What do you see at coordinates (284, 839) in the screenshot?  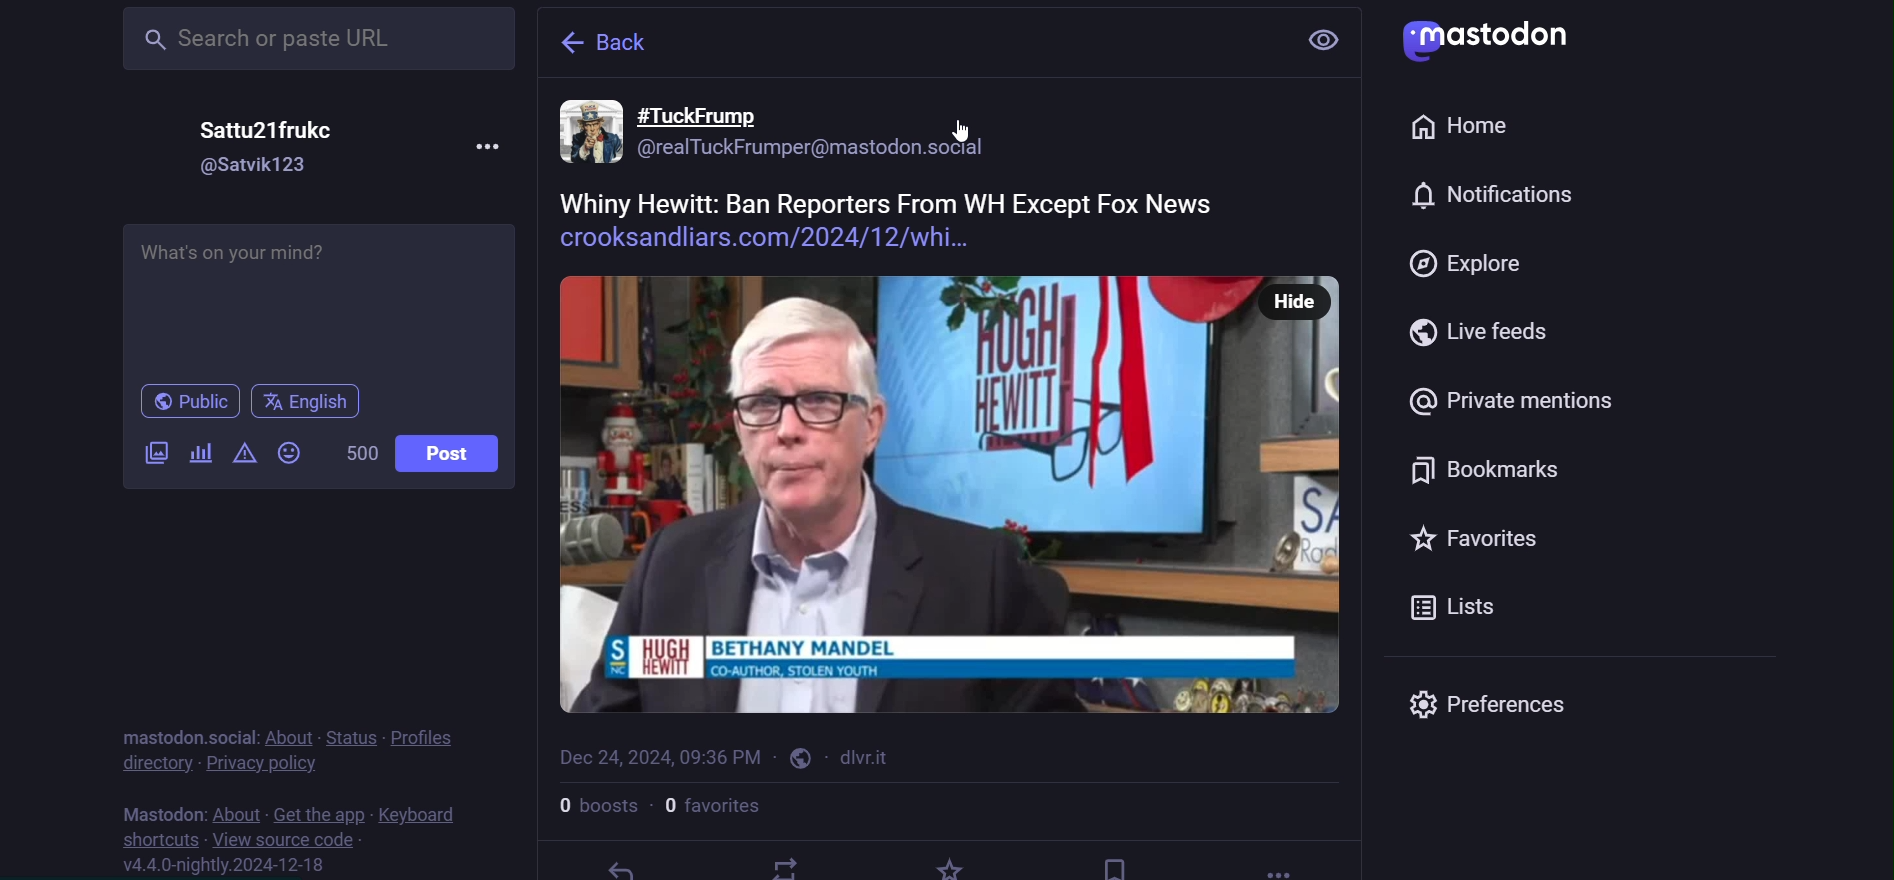 I see `source code` at bounding box center [284, 839].